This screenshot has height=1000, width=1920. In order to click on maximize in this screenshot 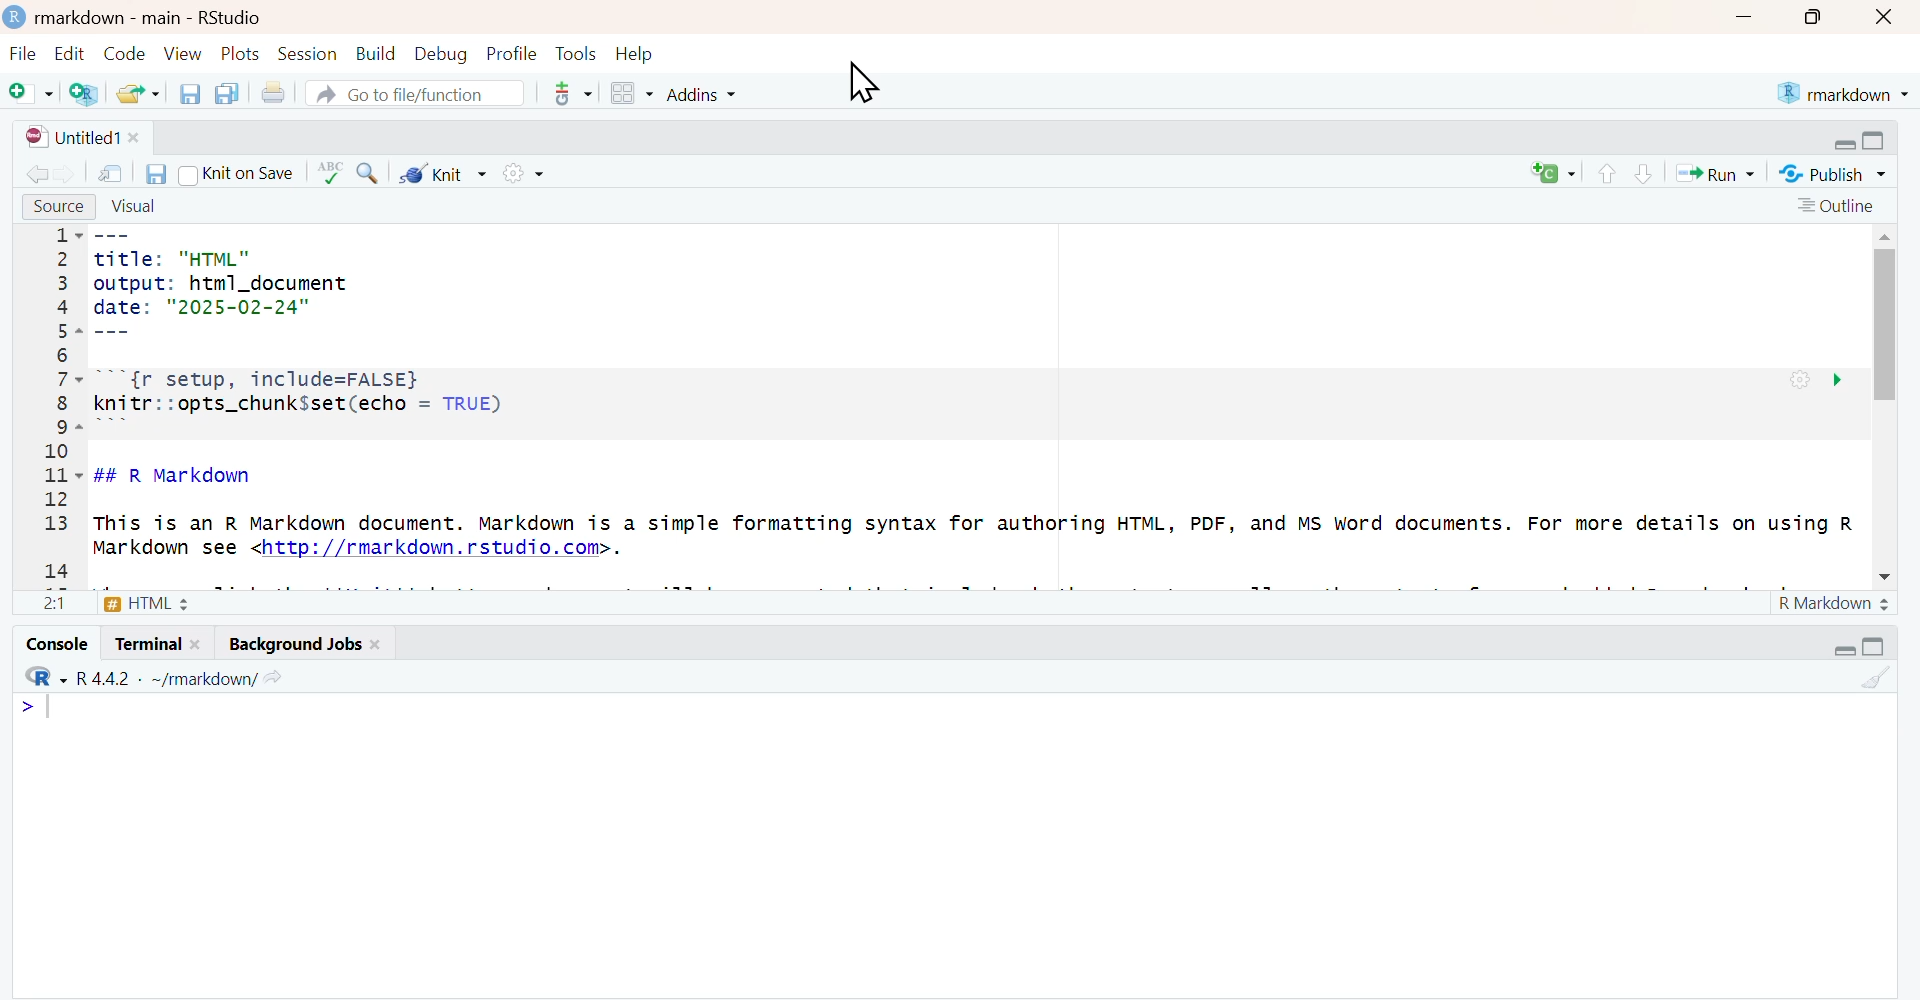, I will do `click(1810, 17)`.